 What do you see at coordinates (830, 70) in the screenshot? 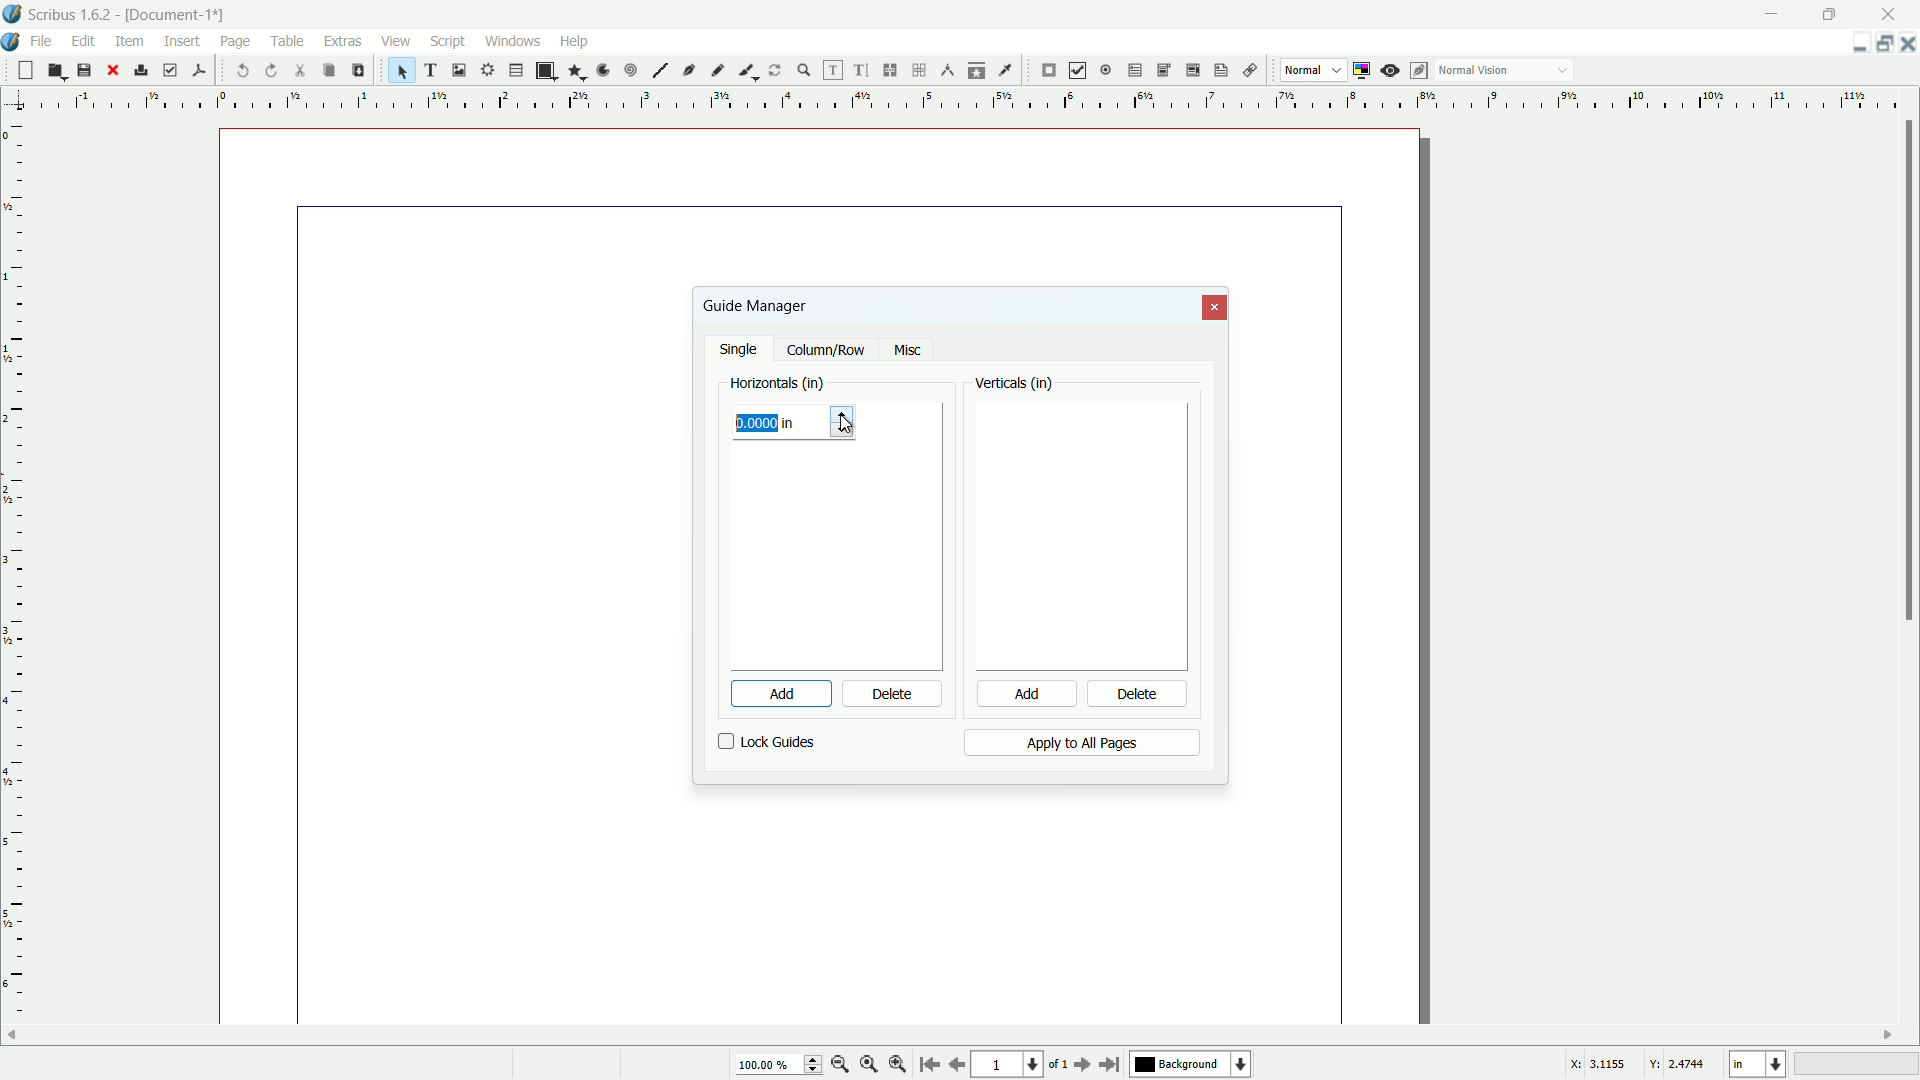
I see `edit contents of frame` at bounding box center [830, 70].